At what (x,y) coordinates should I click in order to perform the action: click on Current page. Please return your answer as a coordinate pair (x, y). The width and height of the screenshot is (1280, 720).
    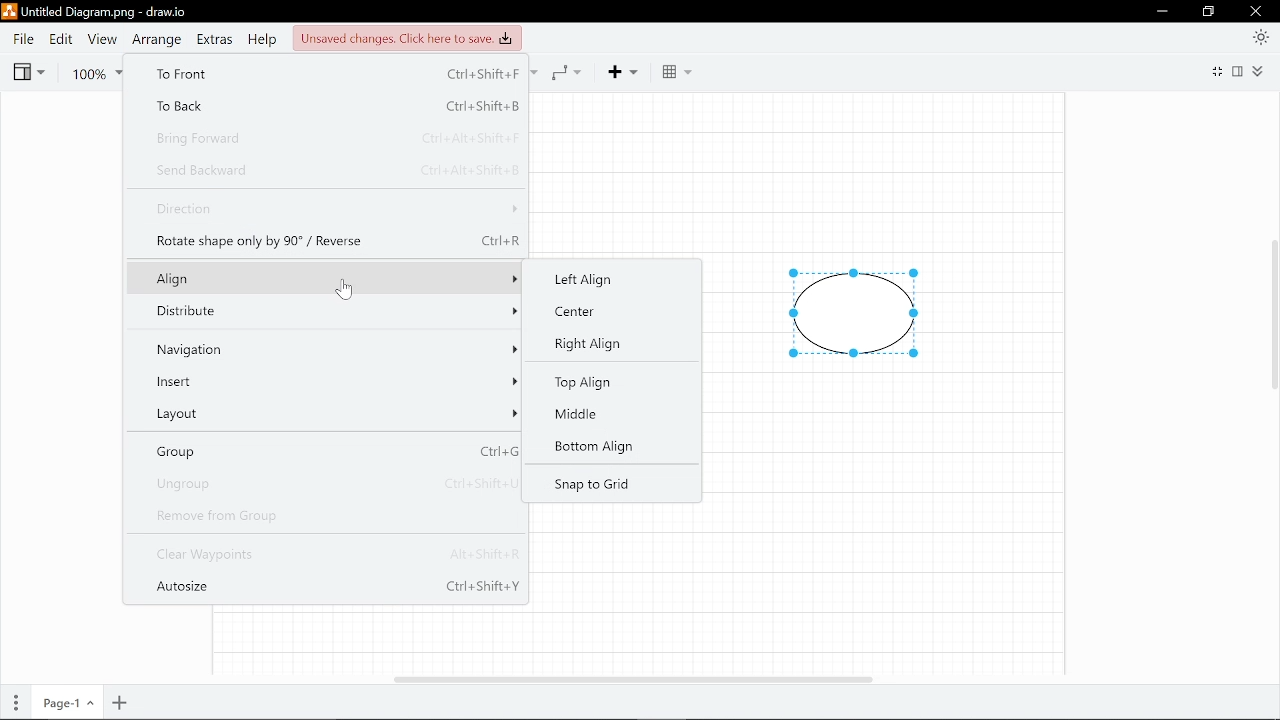
    Looking at the image, I should click on (65, 704).